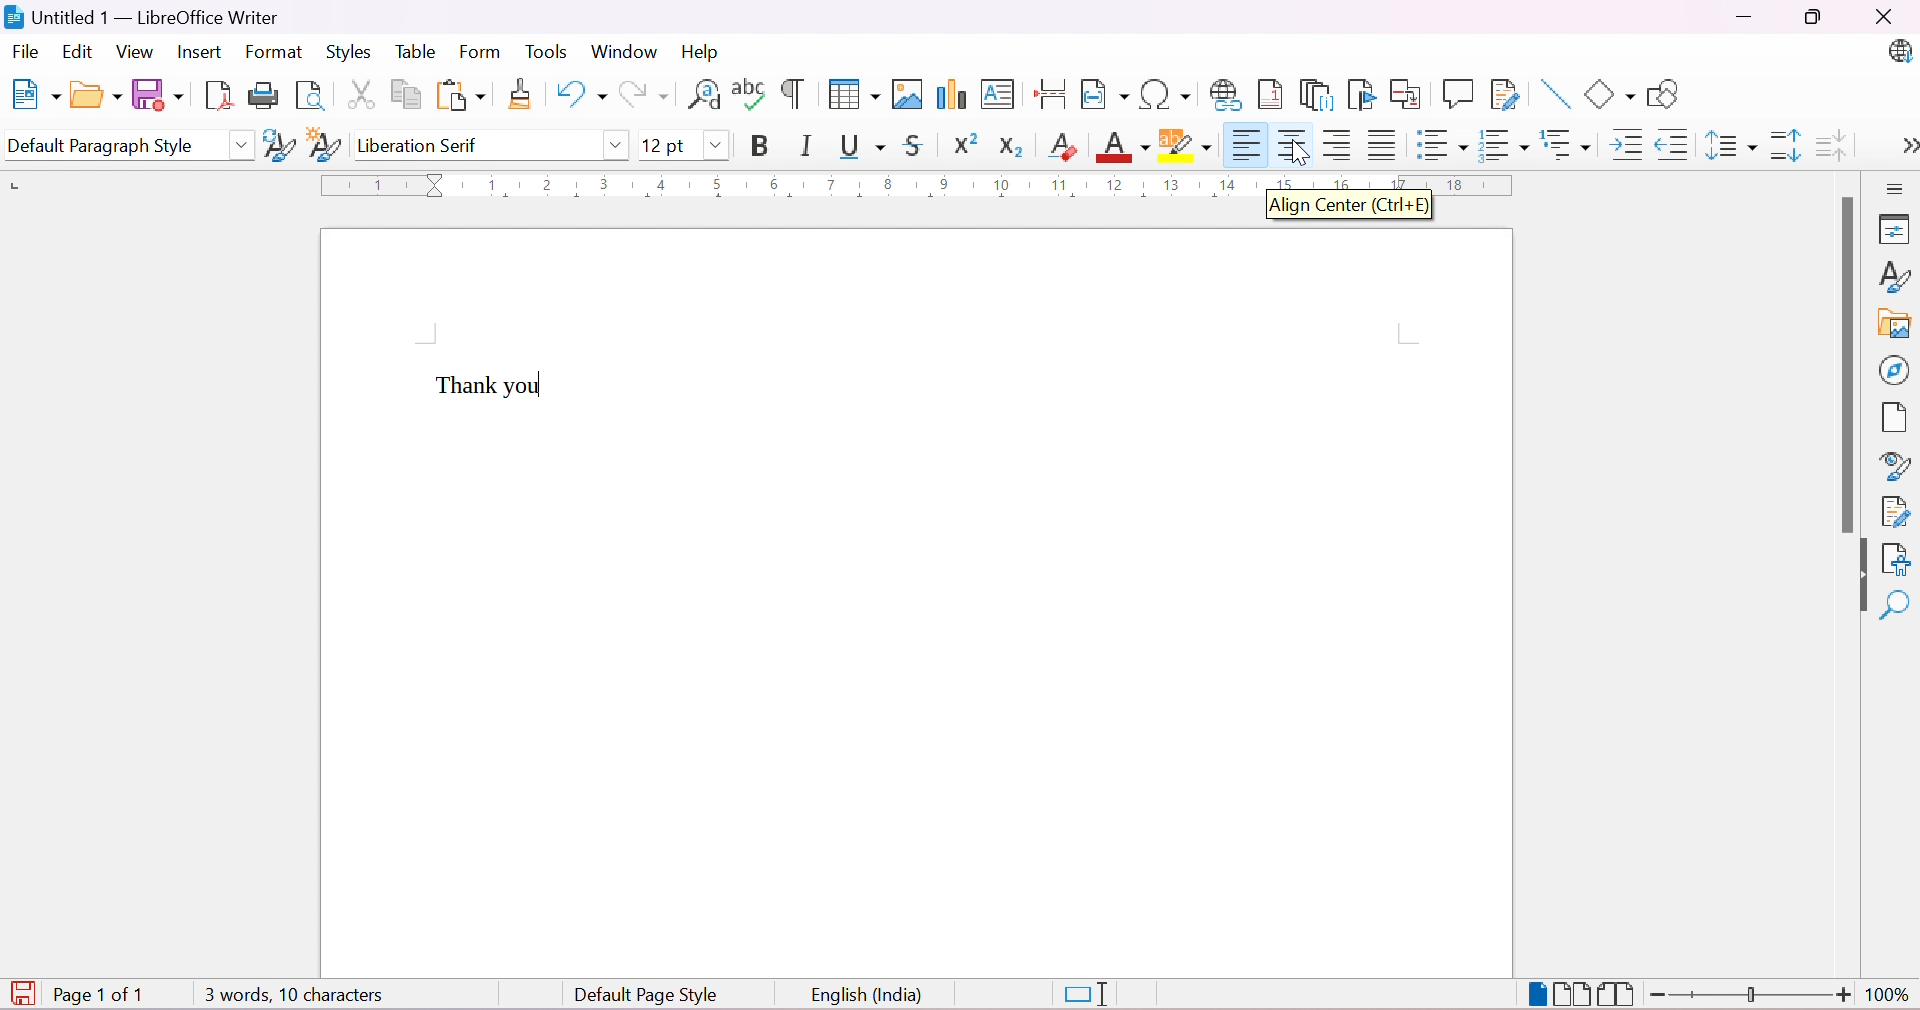 The width and height of the screenshot is (1920, 1010). Describe the element at coordinates (1672, 144) in the screenshot. I see `Decrease Indent` at that location.